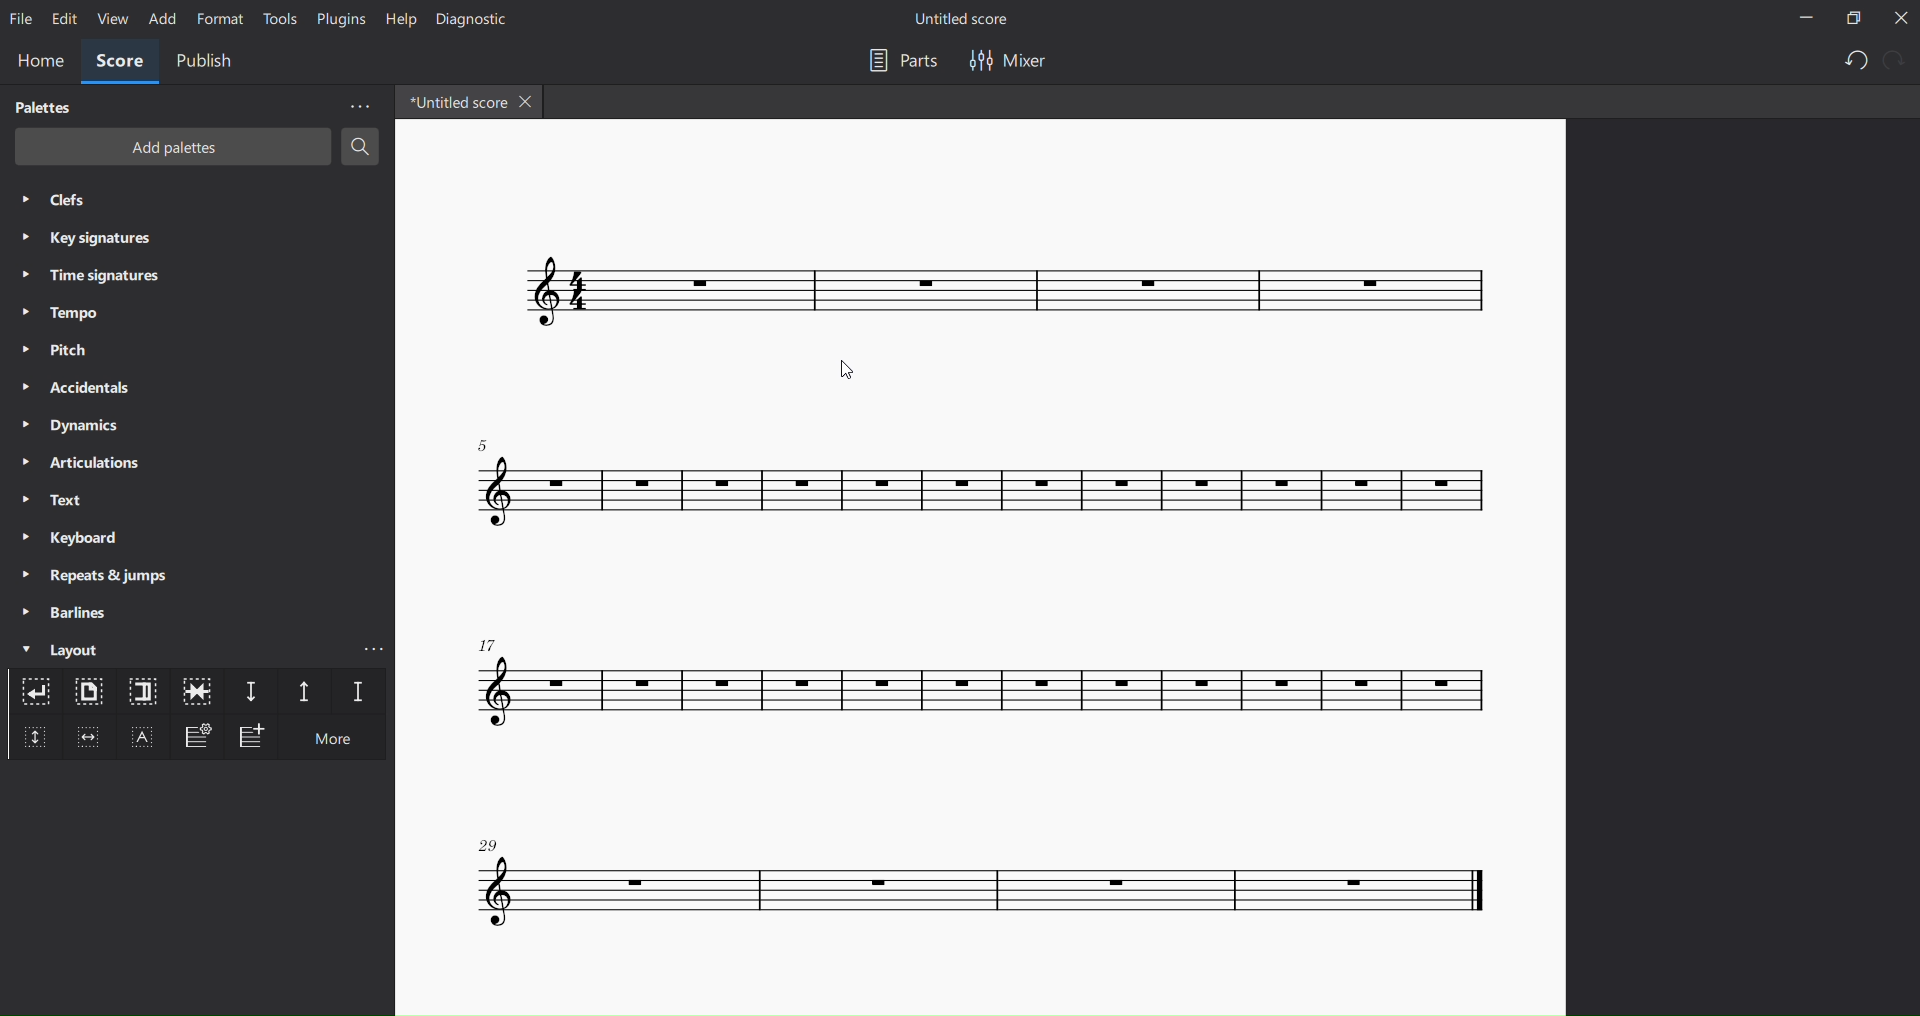 Image resolution: width=1920 pixels, height=1016 pixels. What do you see at coordinates (70, 539) in the screenshot?
I see `keyboard` at bounding box center [70, 539].